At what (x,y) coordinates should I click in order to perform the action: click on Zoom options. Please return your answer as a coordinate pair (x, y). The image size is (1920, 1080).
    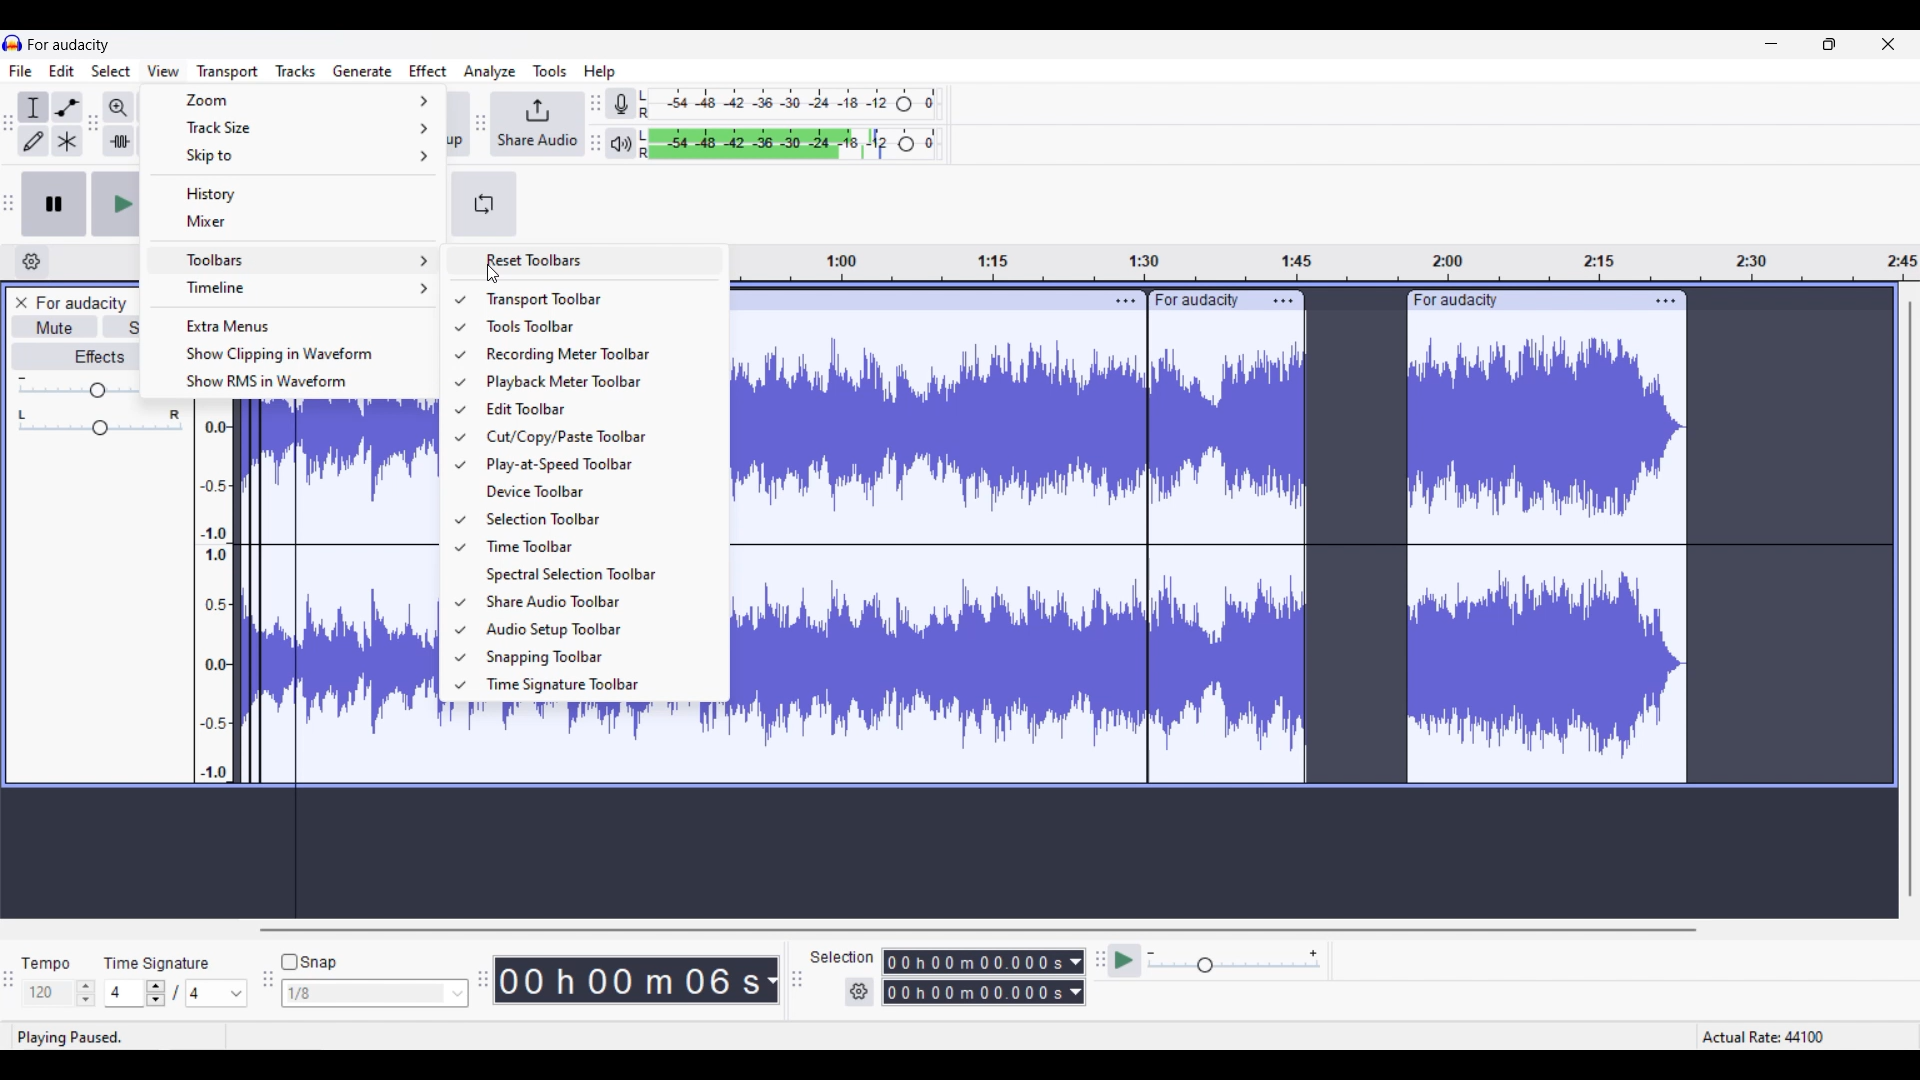
    Looking at the image, I should click on (293, 101).